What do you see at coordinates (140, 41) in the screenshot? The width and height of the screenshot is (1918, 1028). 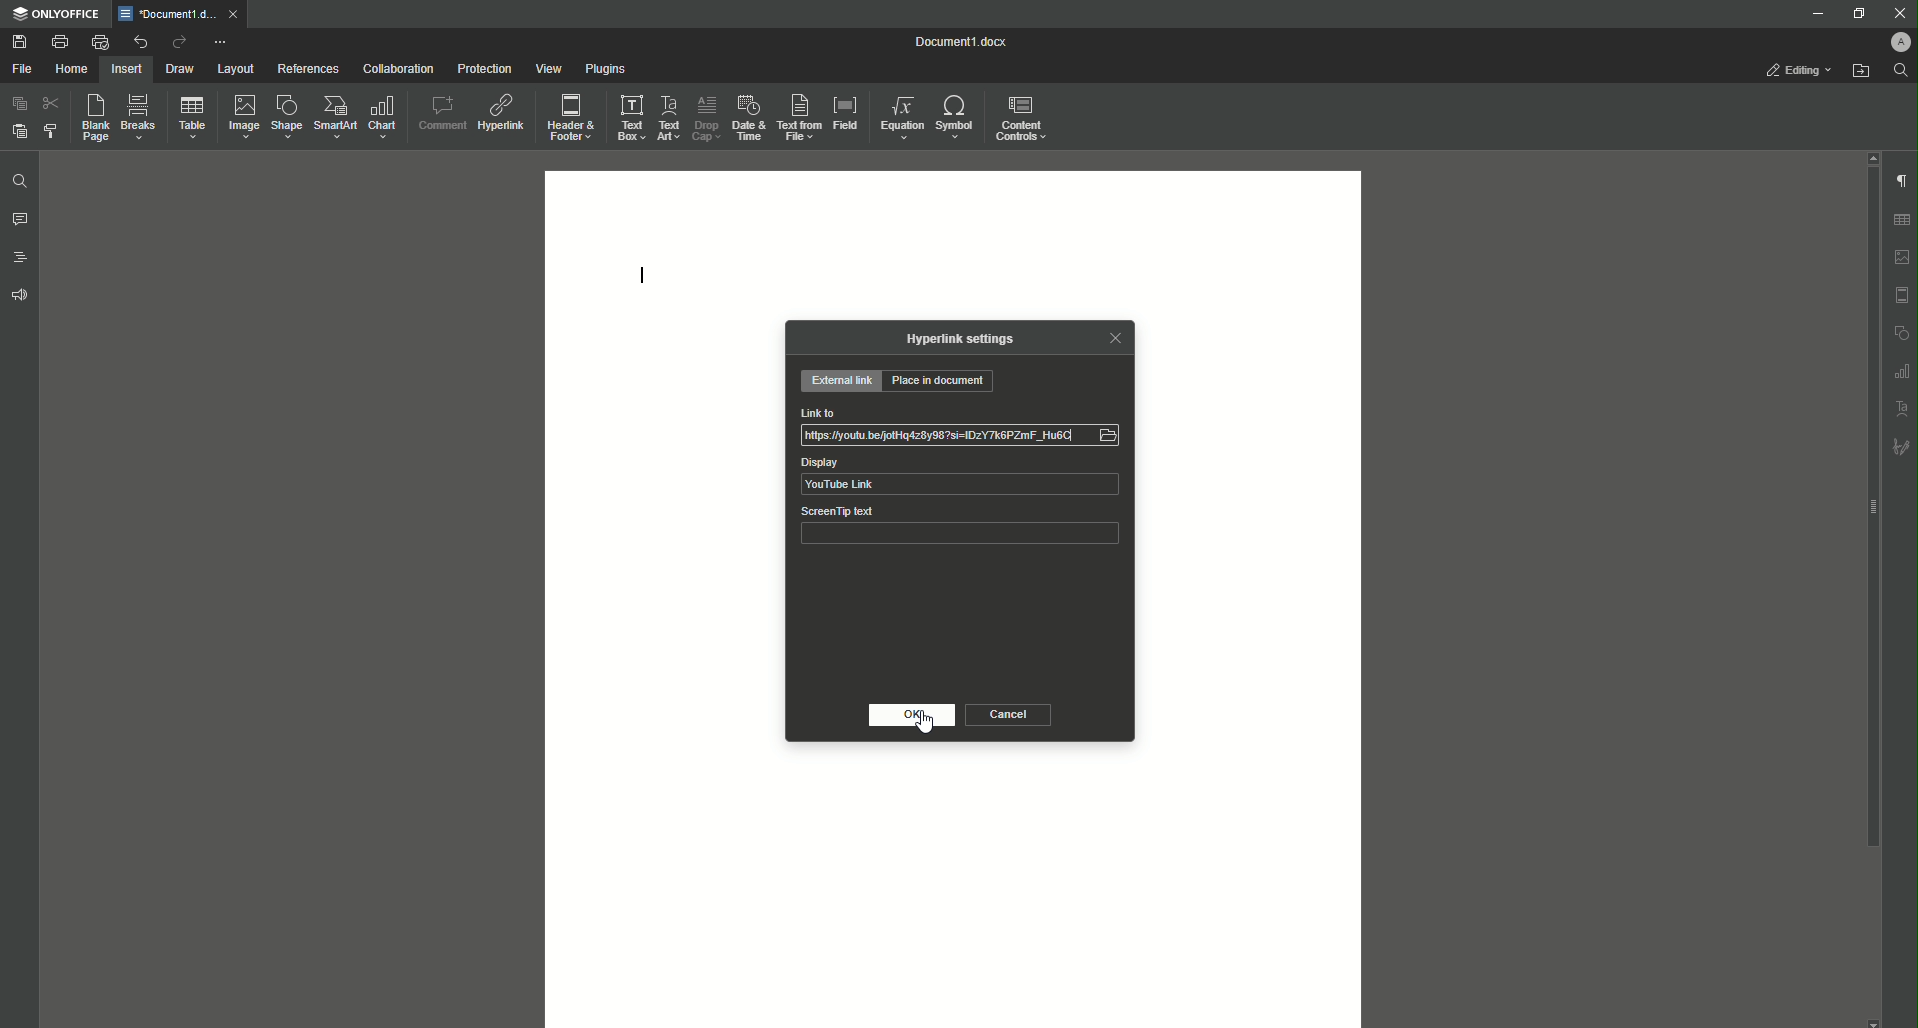 I see `Undo` at bounding box center [140, 41].